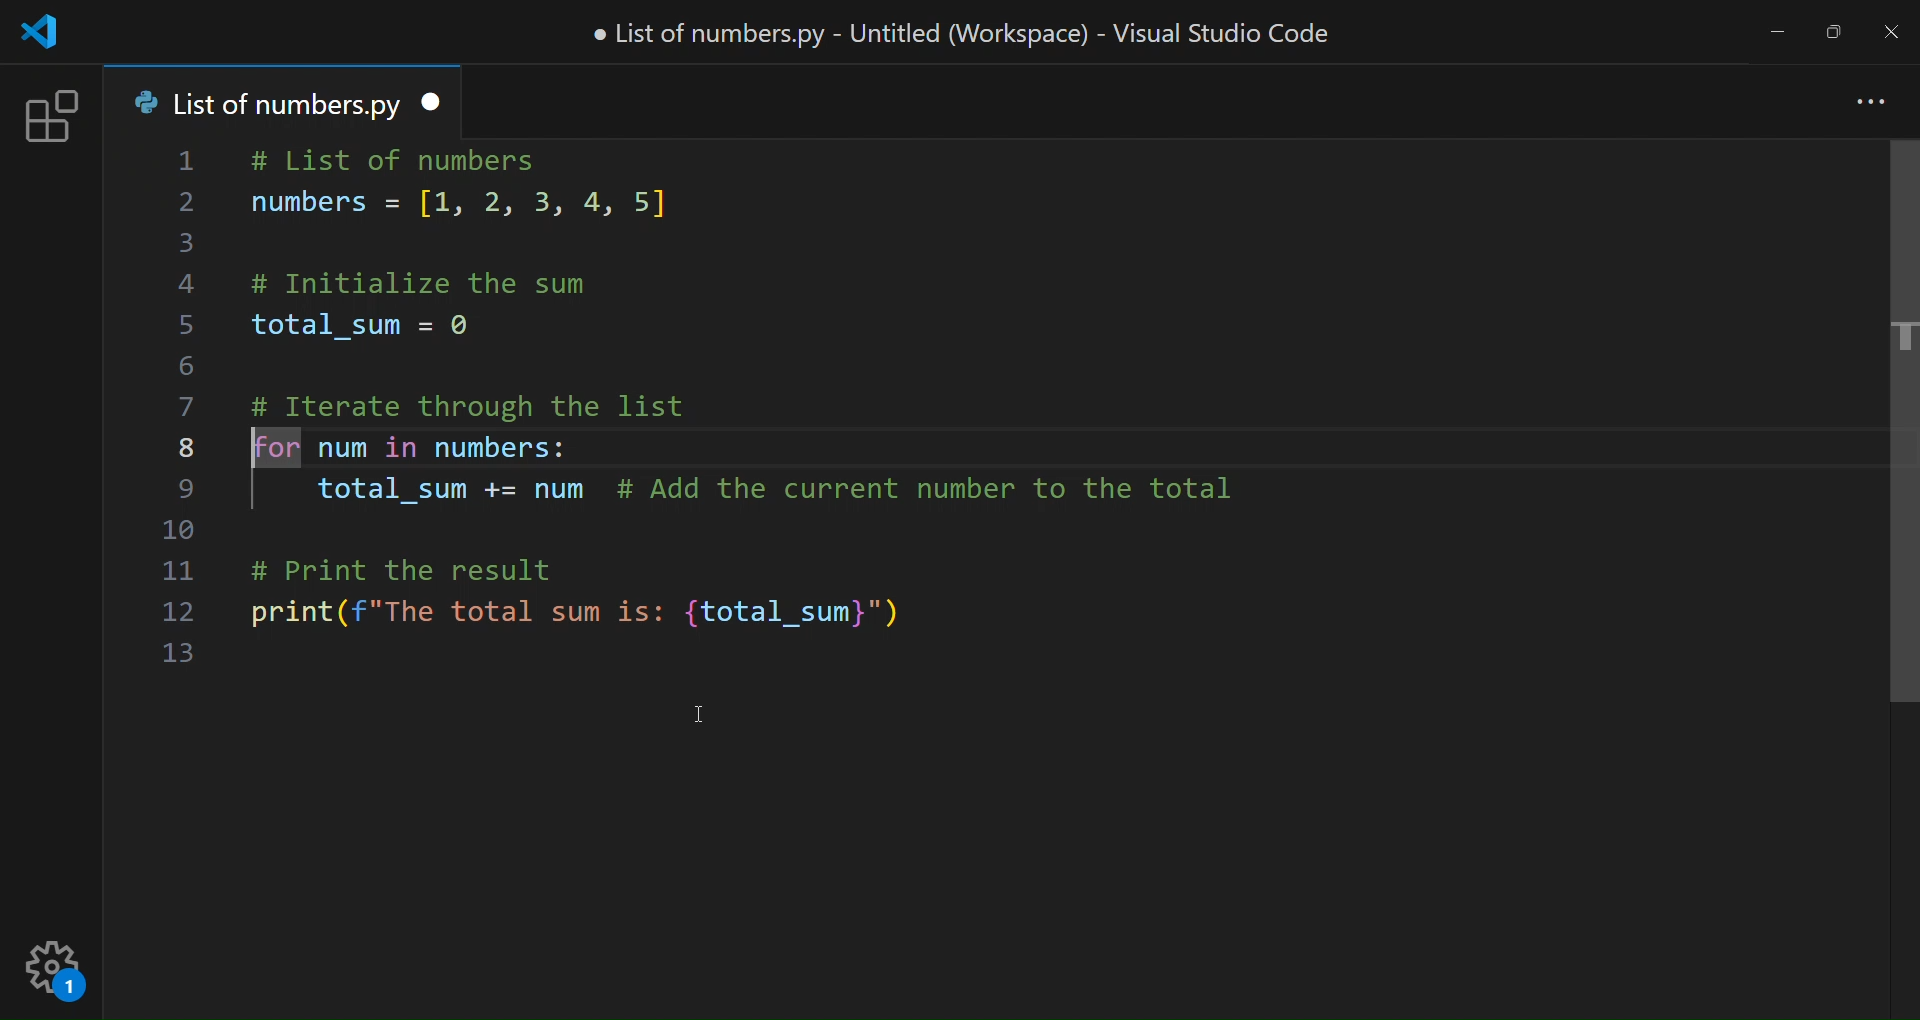 Image resolution: width=1920 pixels, height=1020 pixels. What do you see at coordinates (965, 33) in the screenshot?
I see `title` at bounding box center [965, 33].